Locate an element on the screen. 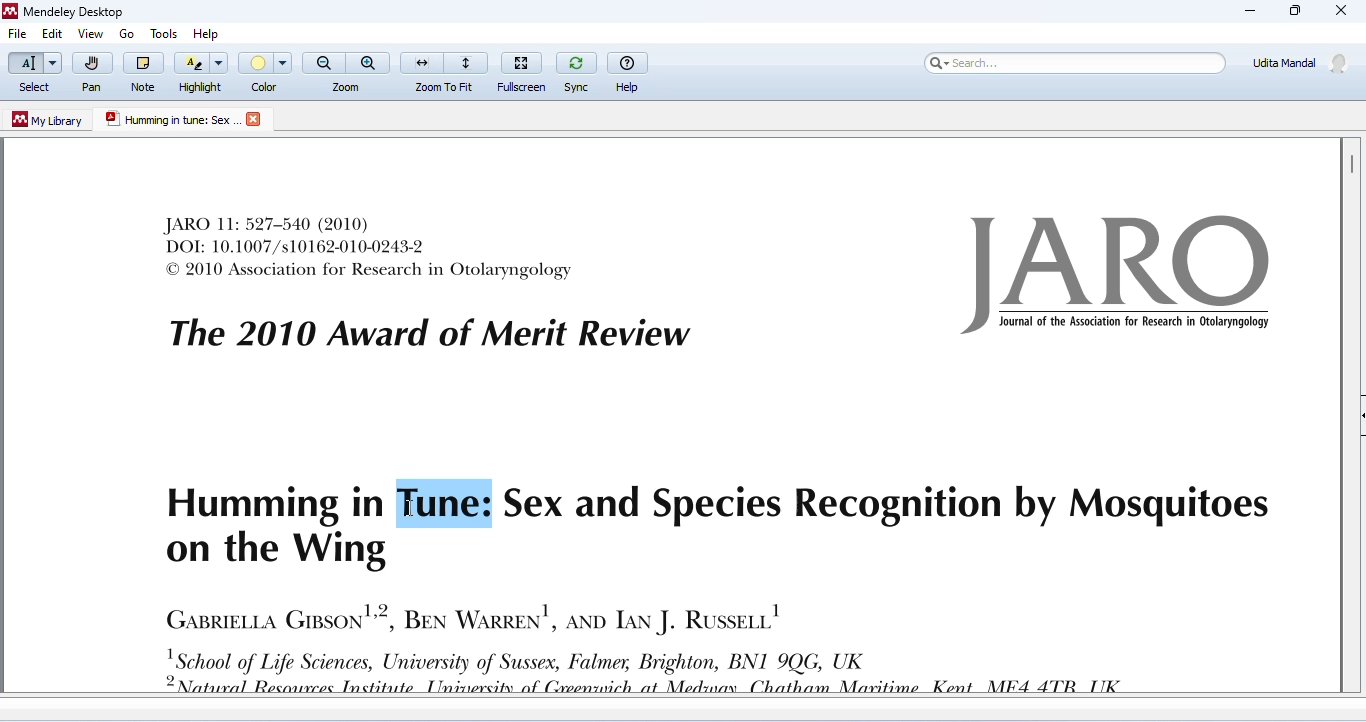 The width and height of the screenshot is (1366, 722). Humming in Tune; Sex and Species Recognition by Mosquitoes on the Wing is located at coordinates (715, 526).